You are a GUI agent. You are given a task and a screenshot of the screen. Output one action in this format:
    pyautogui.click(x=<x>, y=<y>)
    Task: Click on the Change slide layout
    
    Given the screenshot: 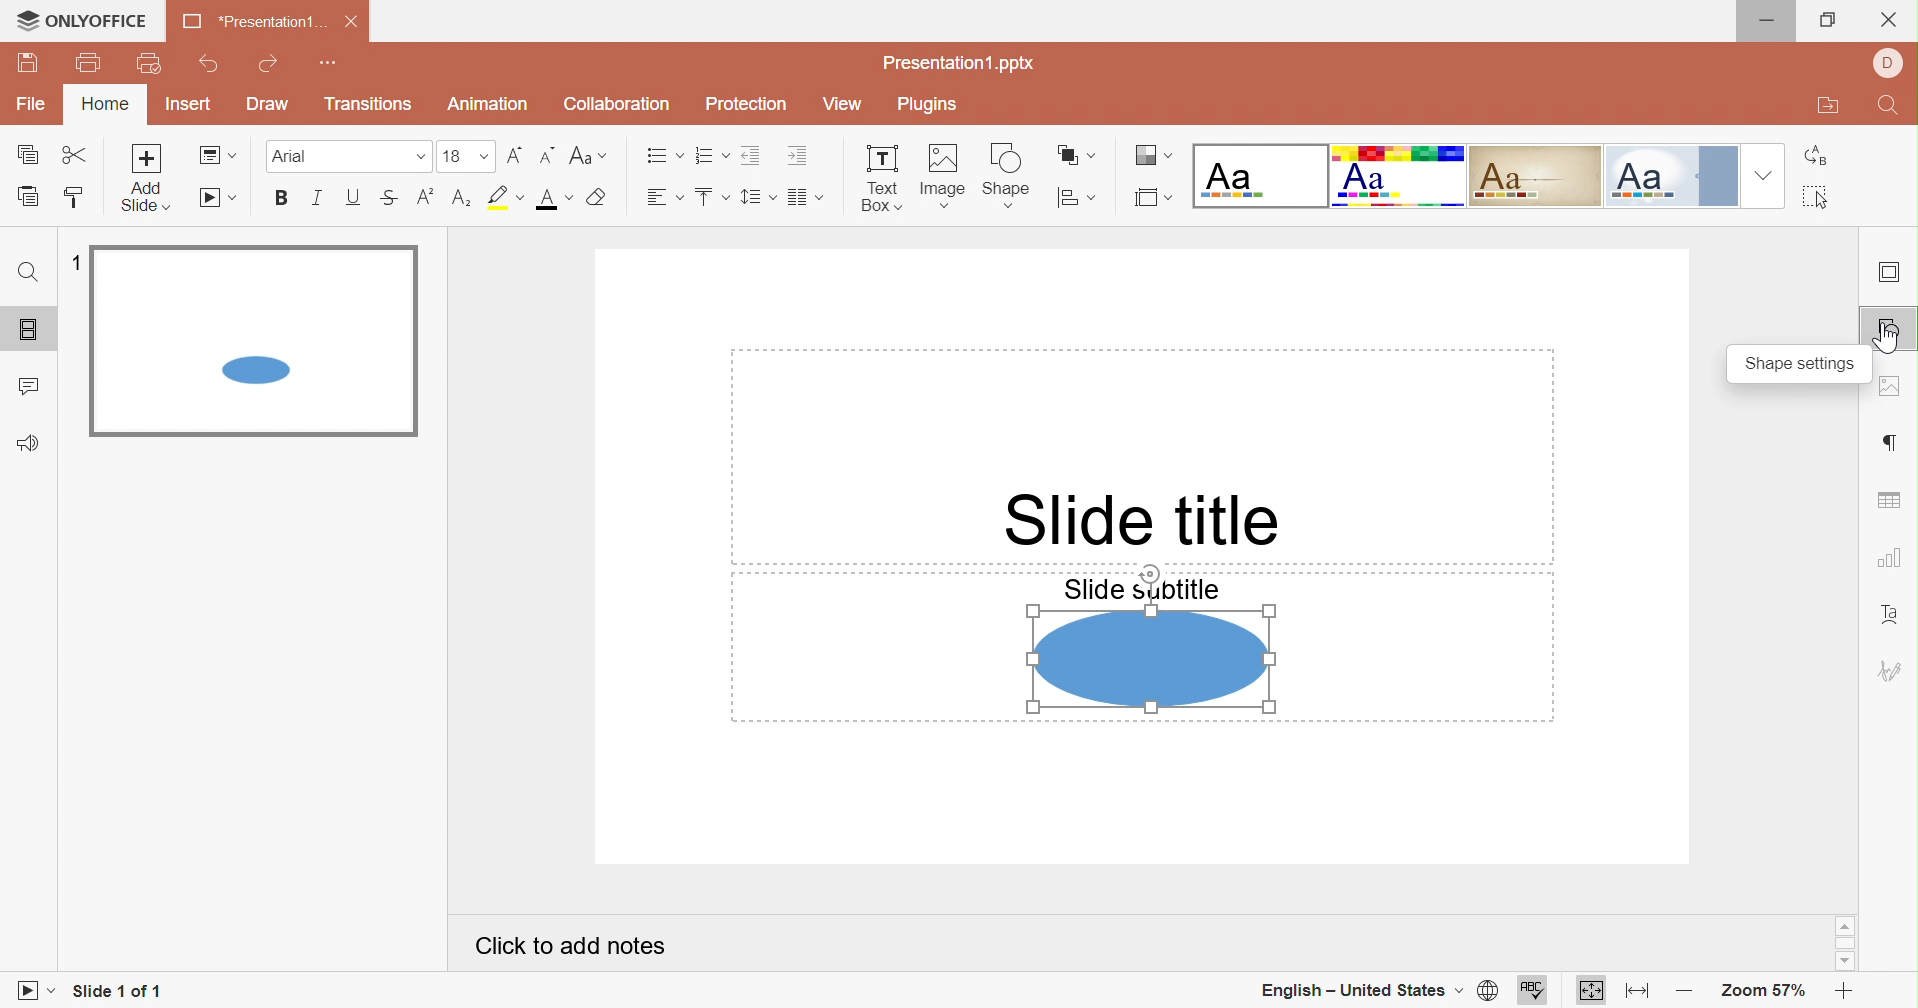 What is the action you would take?
    pyautogui.click(x=217, y=157)
    